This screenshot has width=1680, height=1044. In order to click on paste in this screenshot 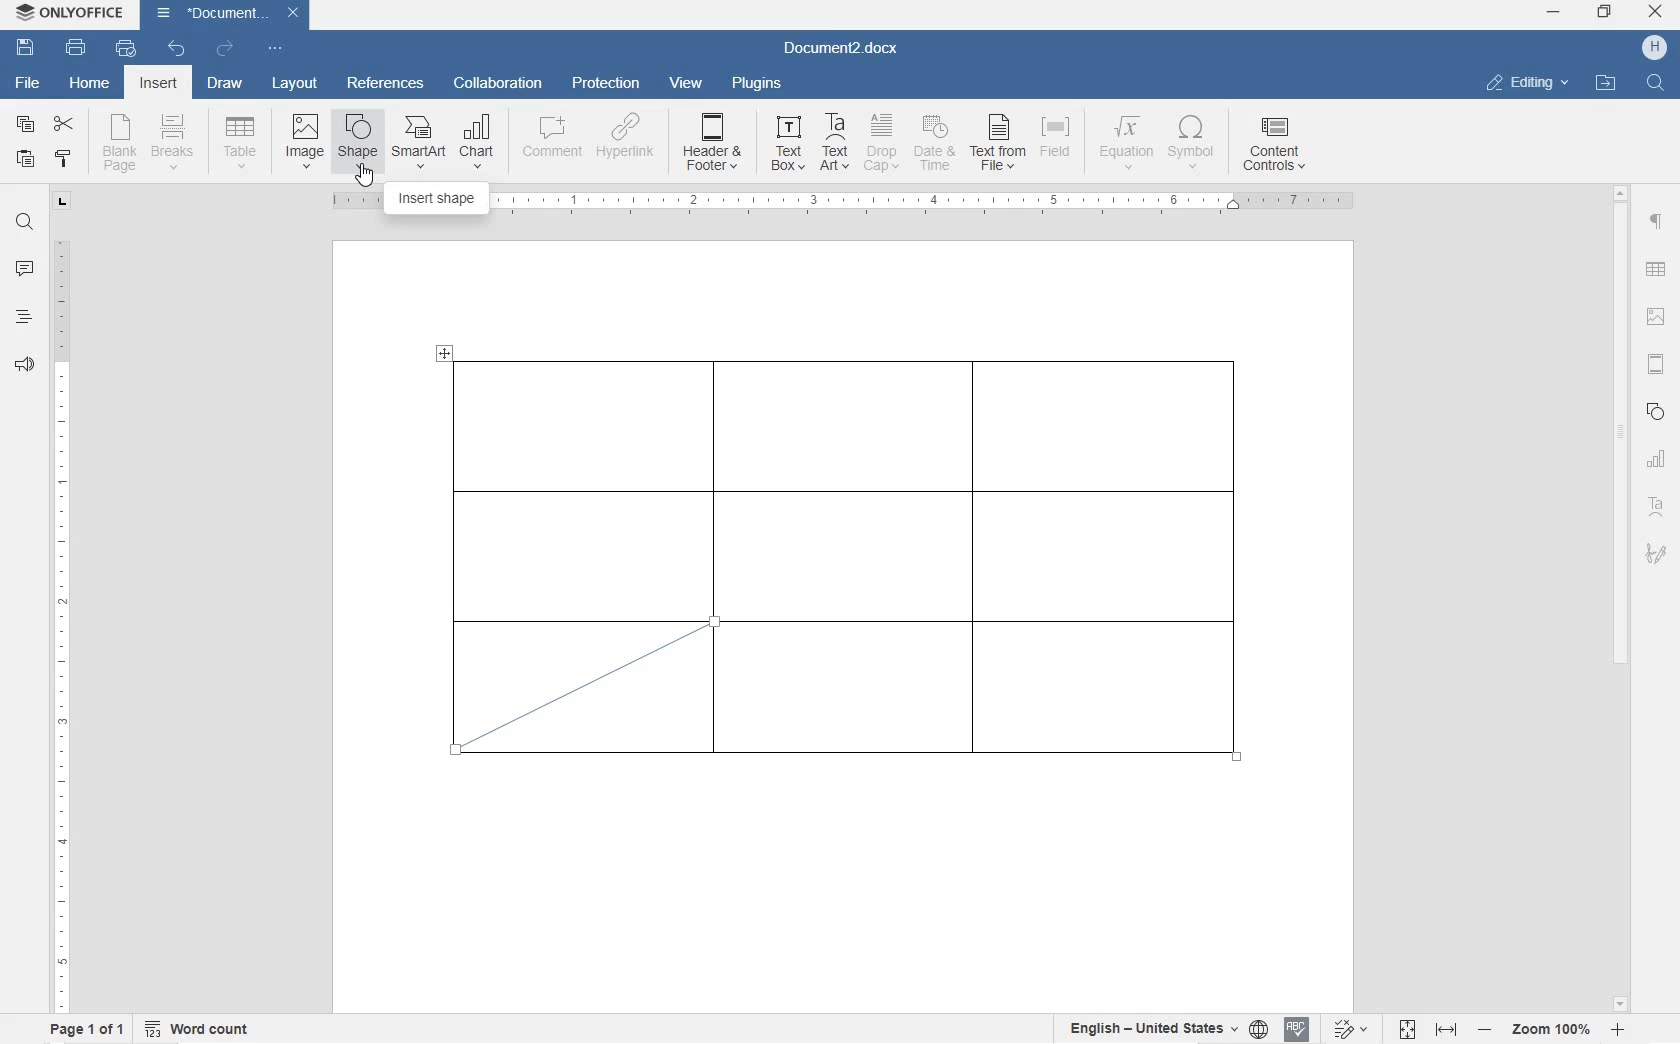, I will do `click(26, 159)`.